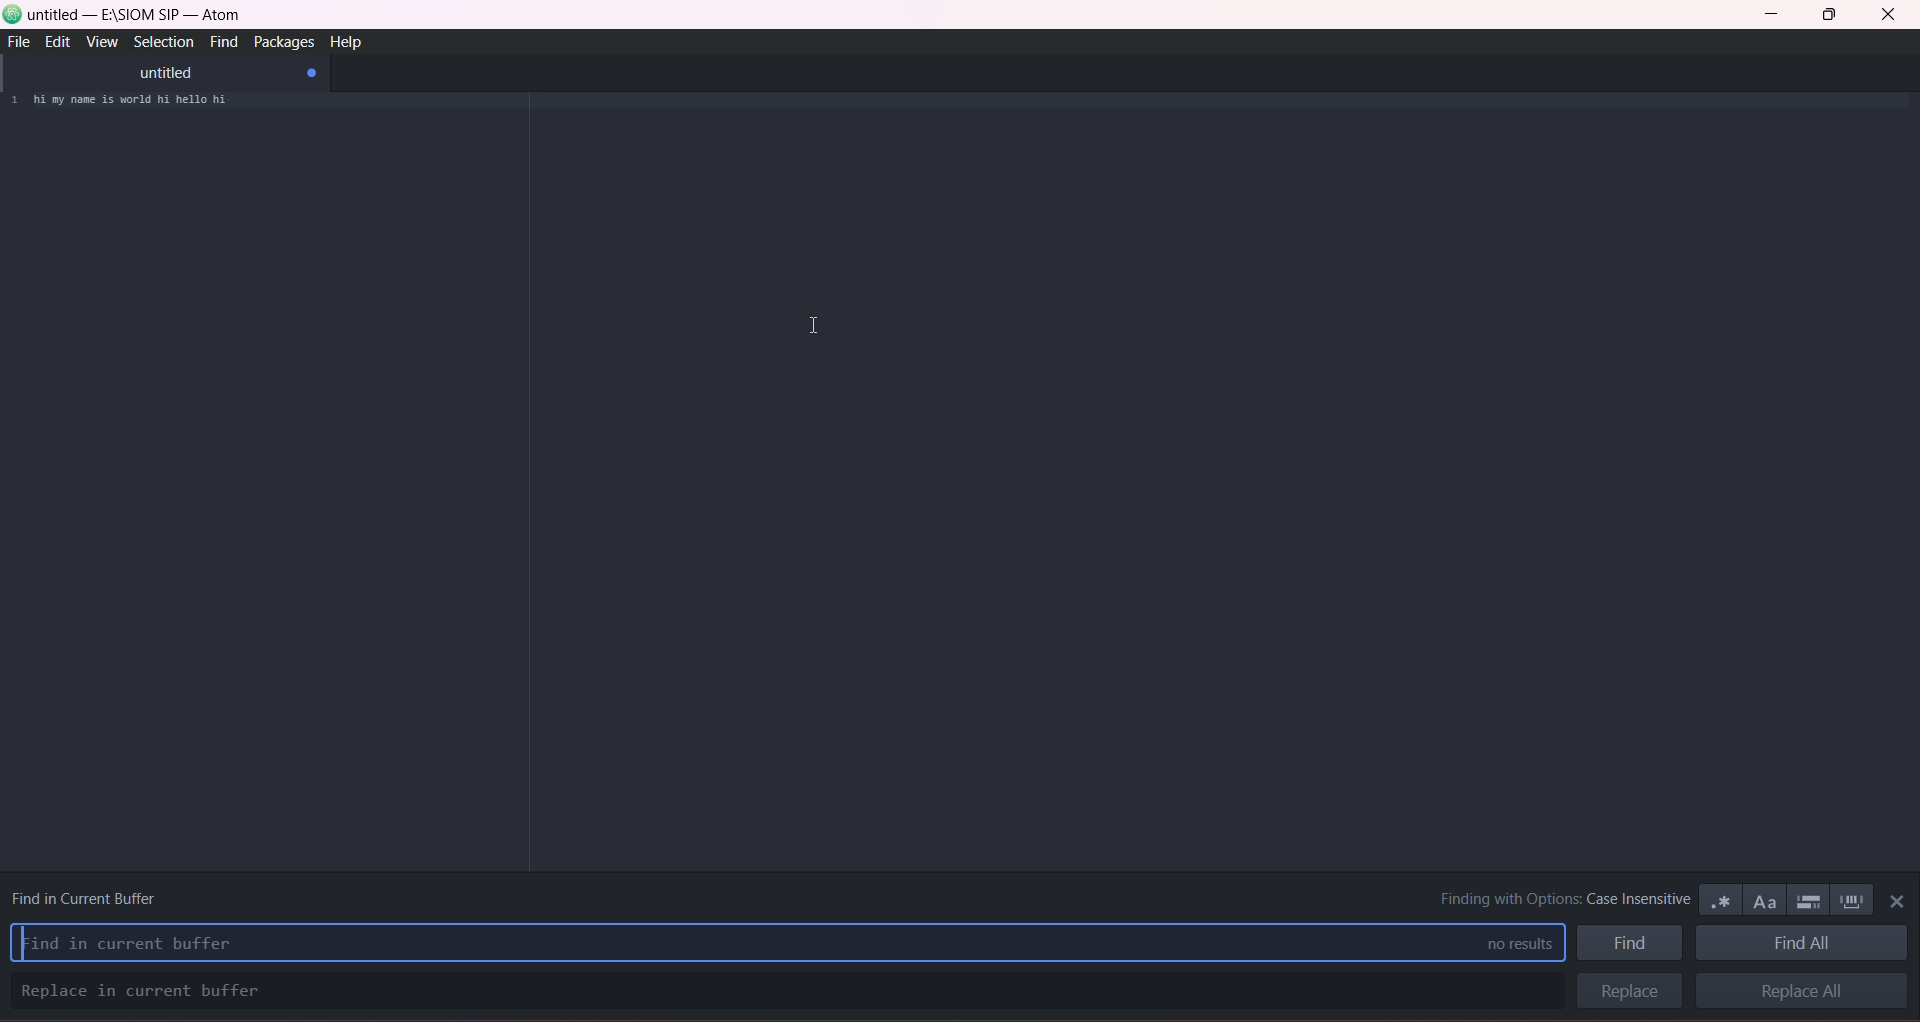 This screenshot has width=1920, height=1022. Describe the element at coordinates (164, 73) in the screenshot. I see `untitled` at that location.